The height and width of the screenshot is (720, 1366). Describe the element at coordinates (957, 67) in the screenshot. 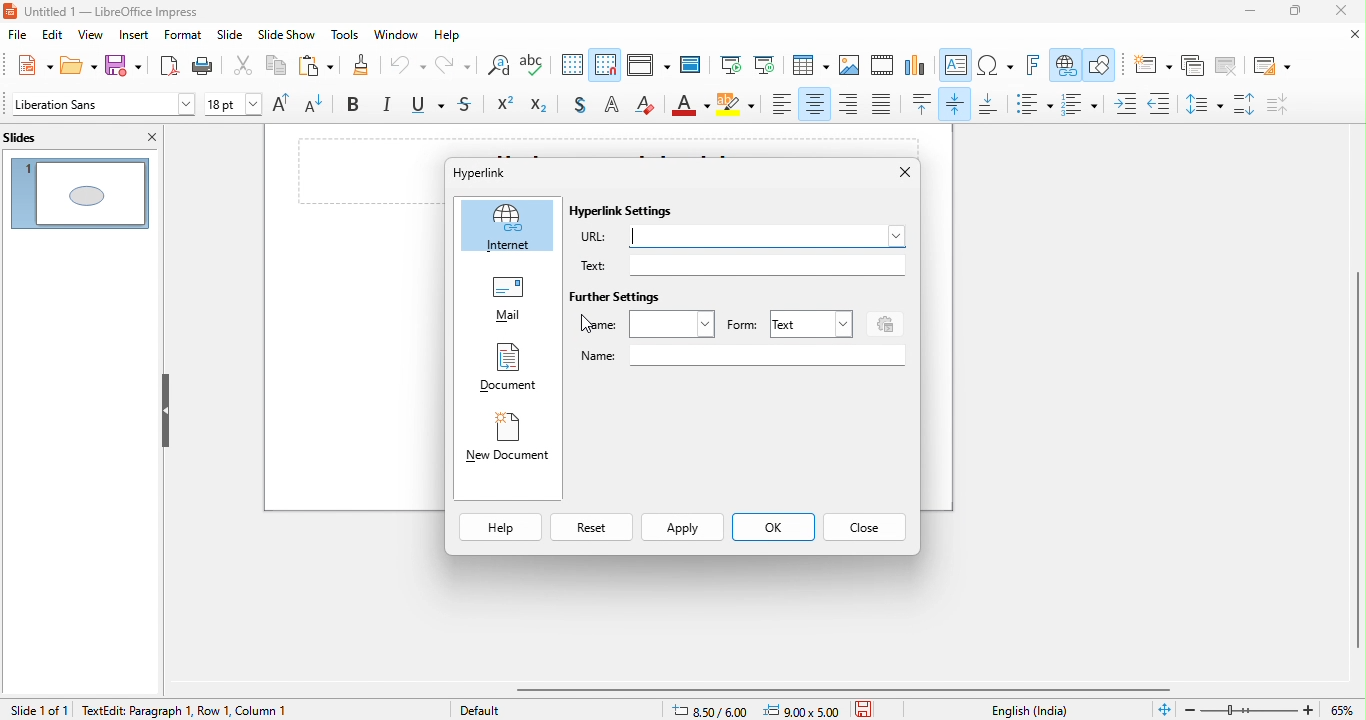

I see `text box` at that location.